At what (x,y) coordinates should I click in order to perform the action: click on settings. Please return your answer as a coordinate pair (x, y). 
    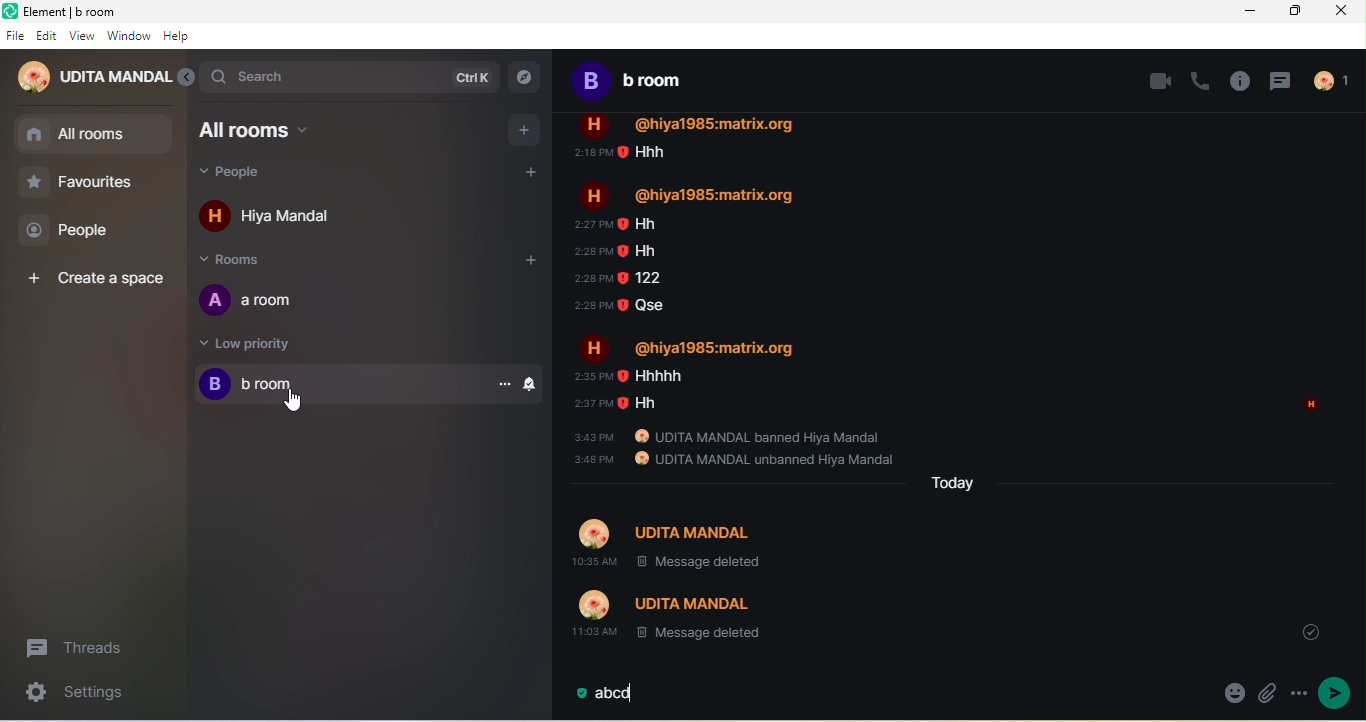
    Looking at the image, I should click on (75, 695).